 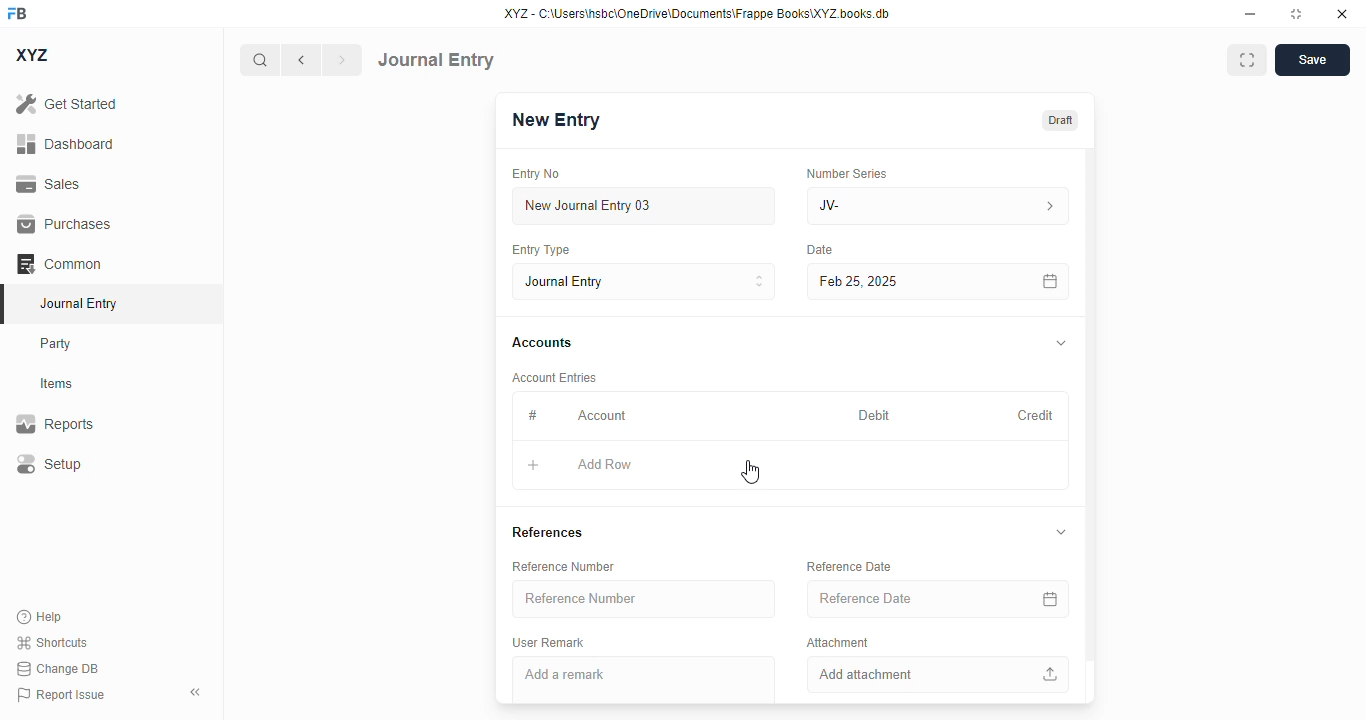 I want to click on common, so click(x=59, y=264).